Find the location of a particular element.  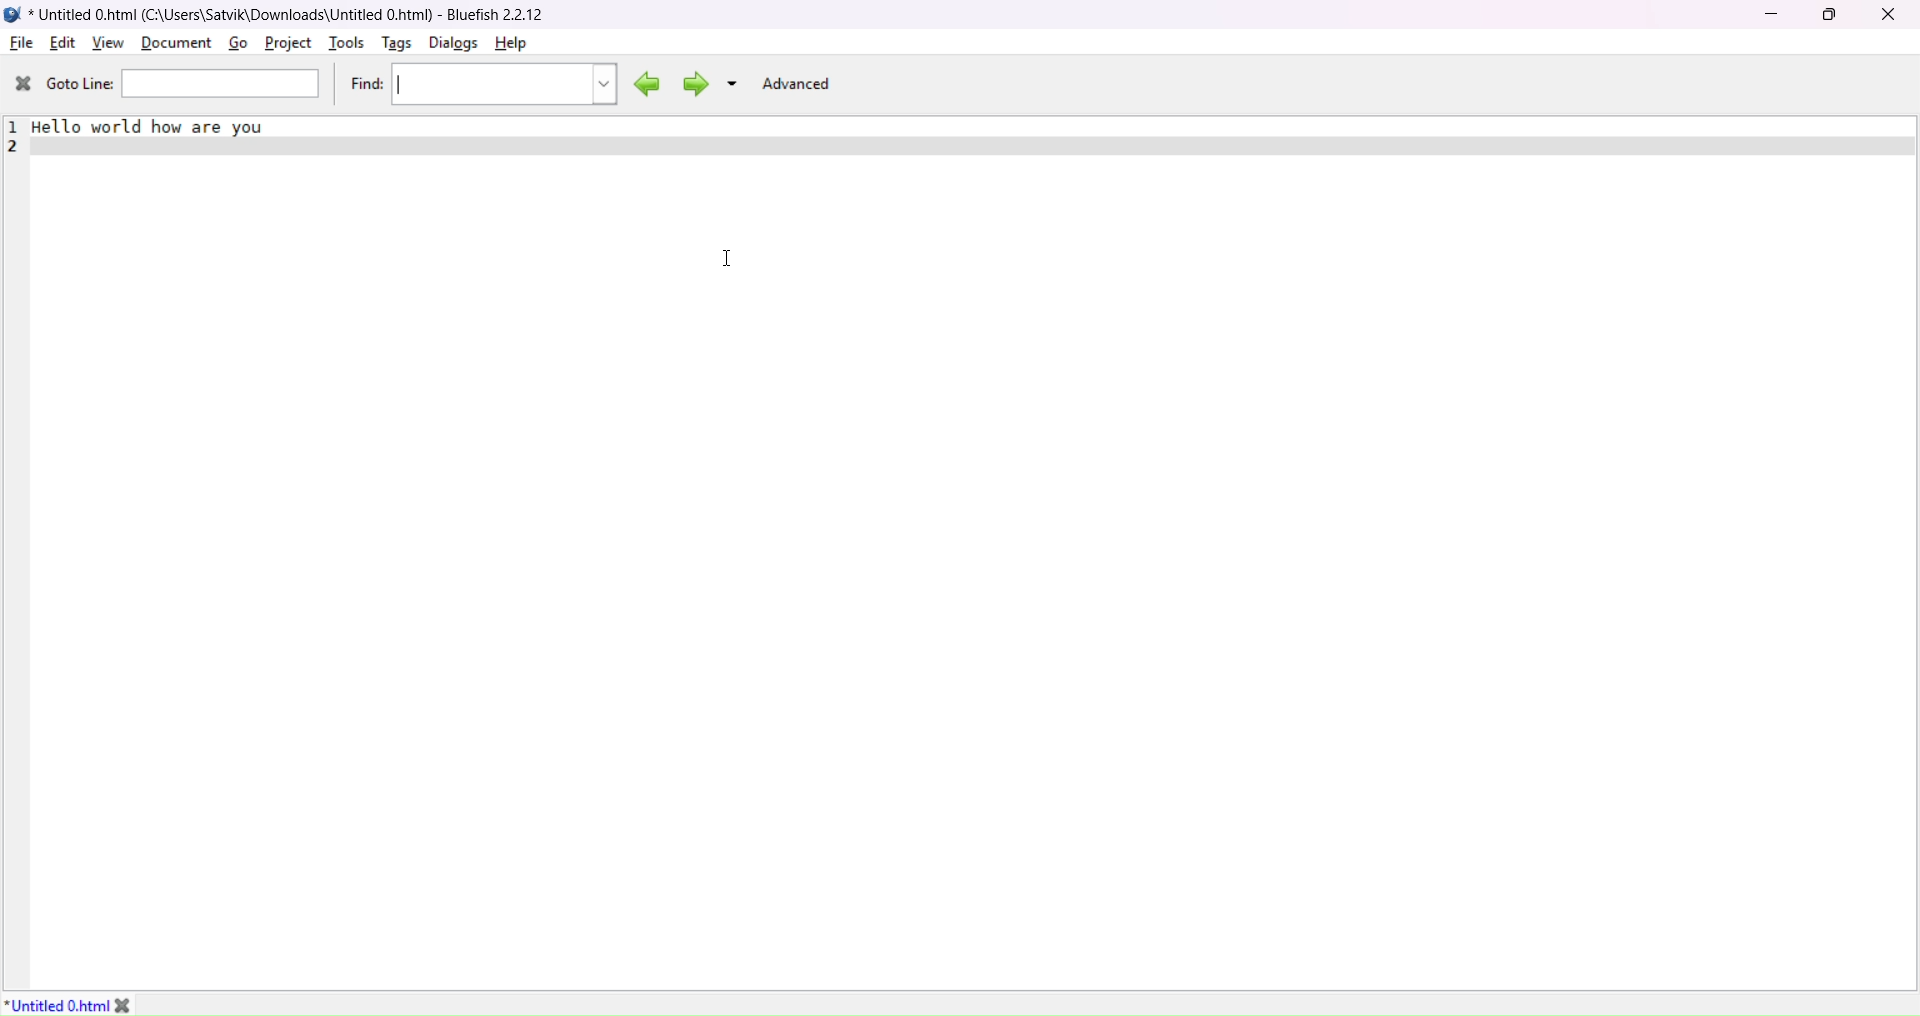

close tab is located at coordinates (139, 1003).